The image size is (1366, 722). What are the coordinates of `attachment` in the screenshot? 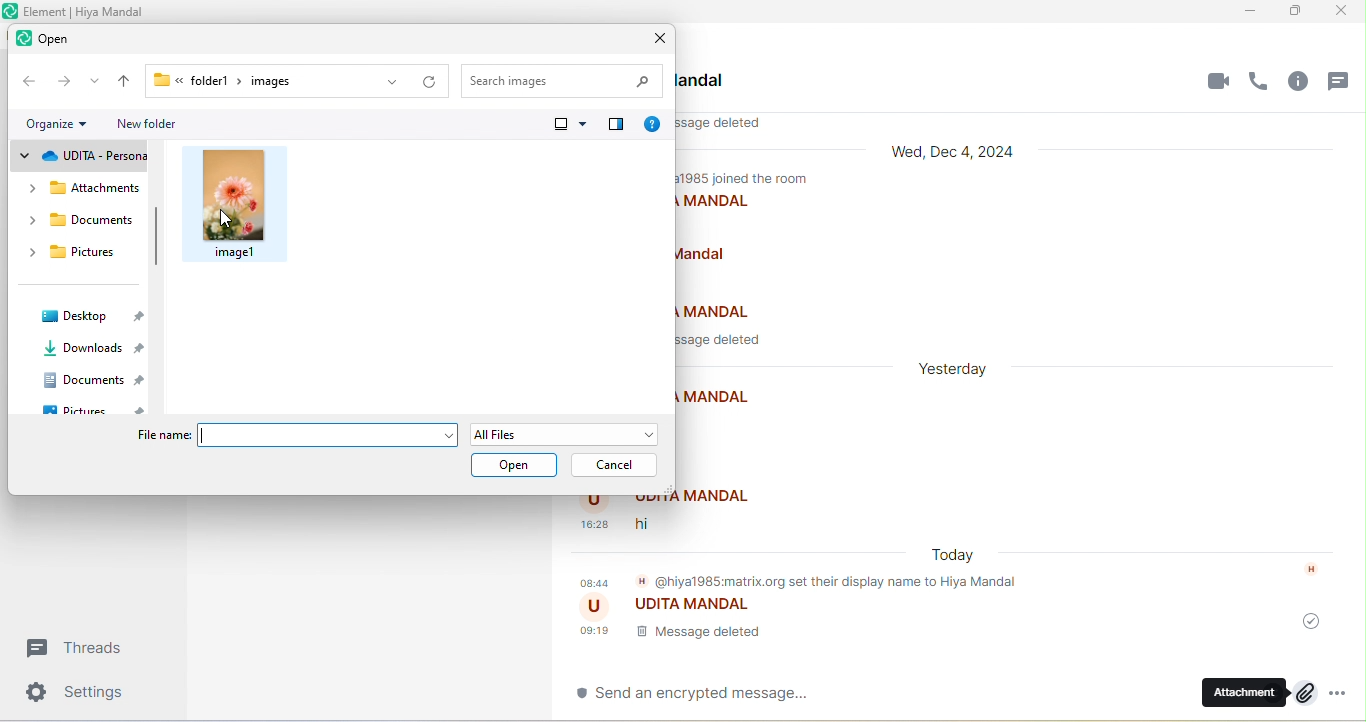 It's located at (1260, 692).